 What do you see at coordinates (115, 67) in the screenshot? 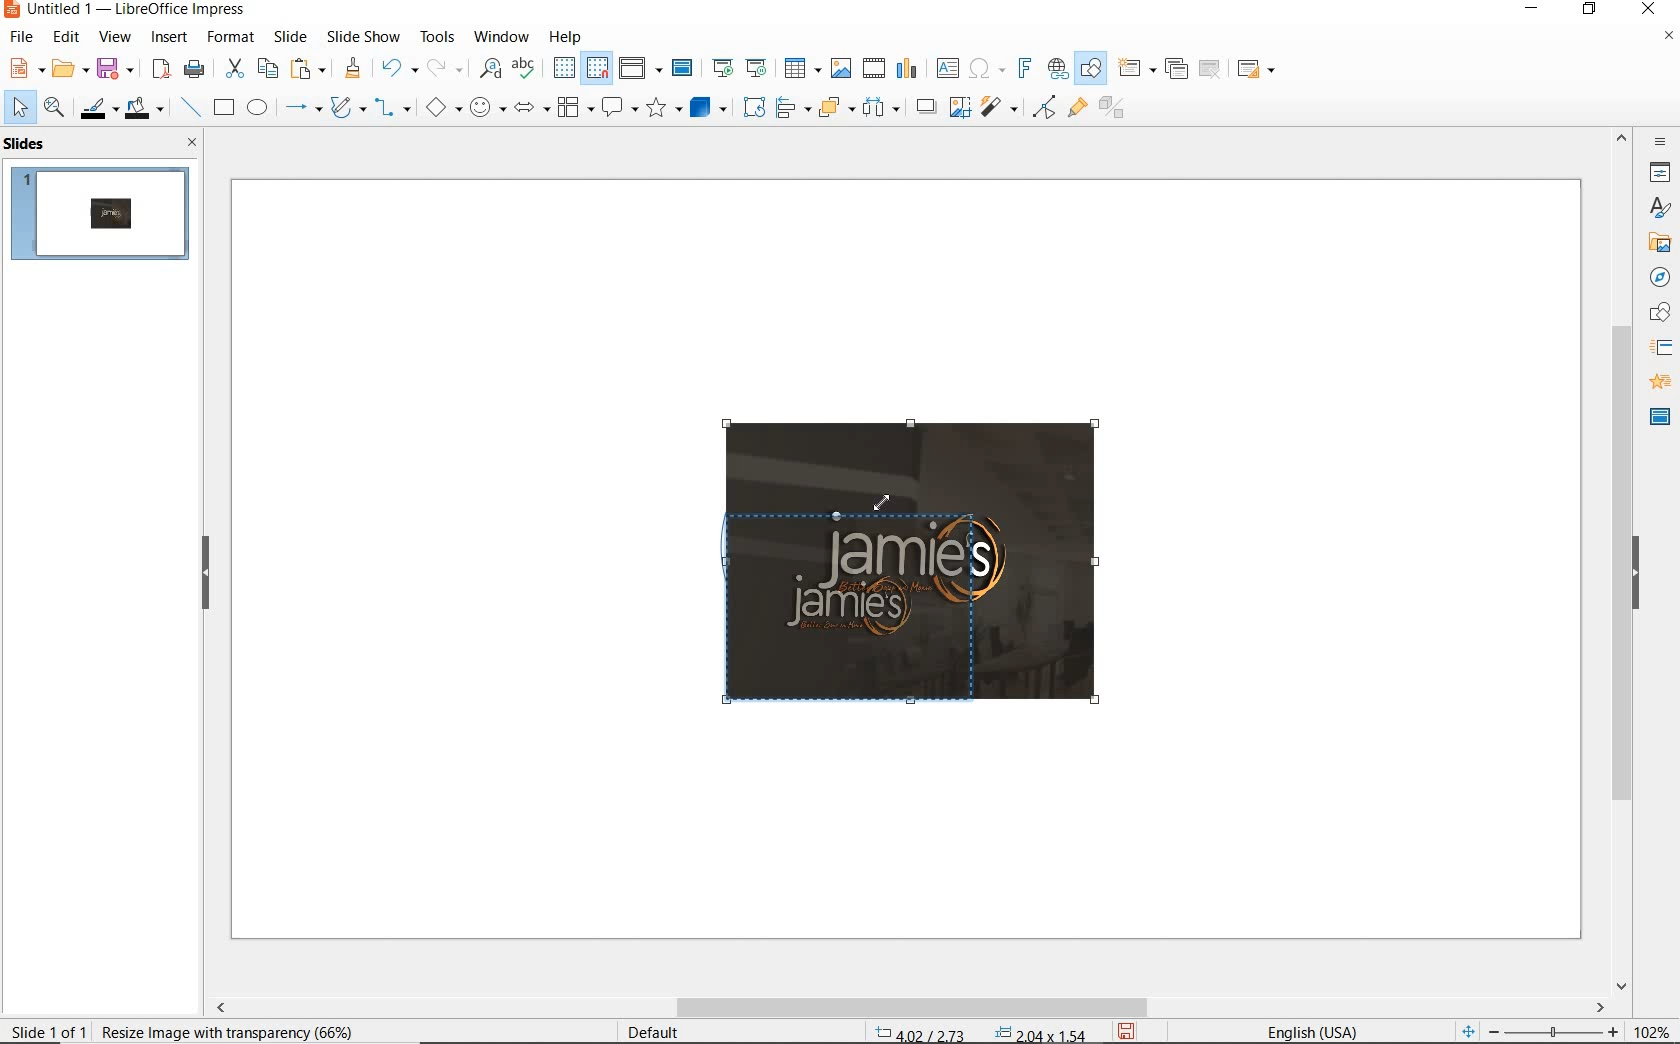
I see `save` at bounding box center [115, 67].